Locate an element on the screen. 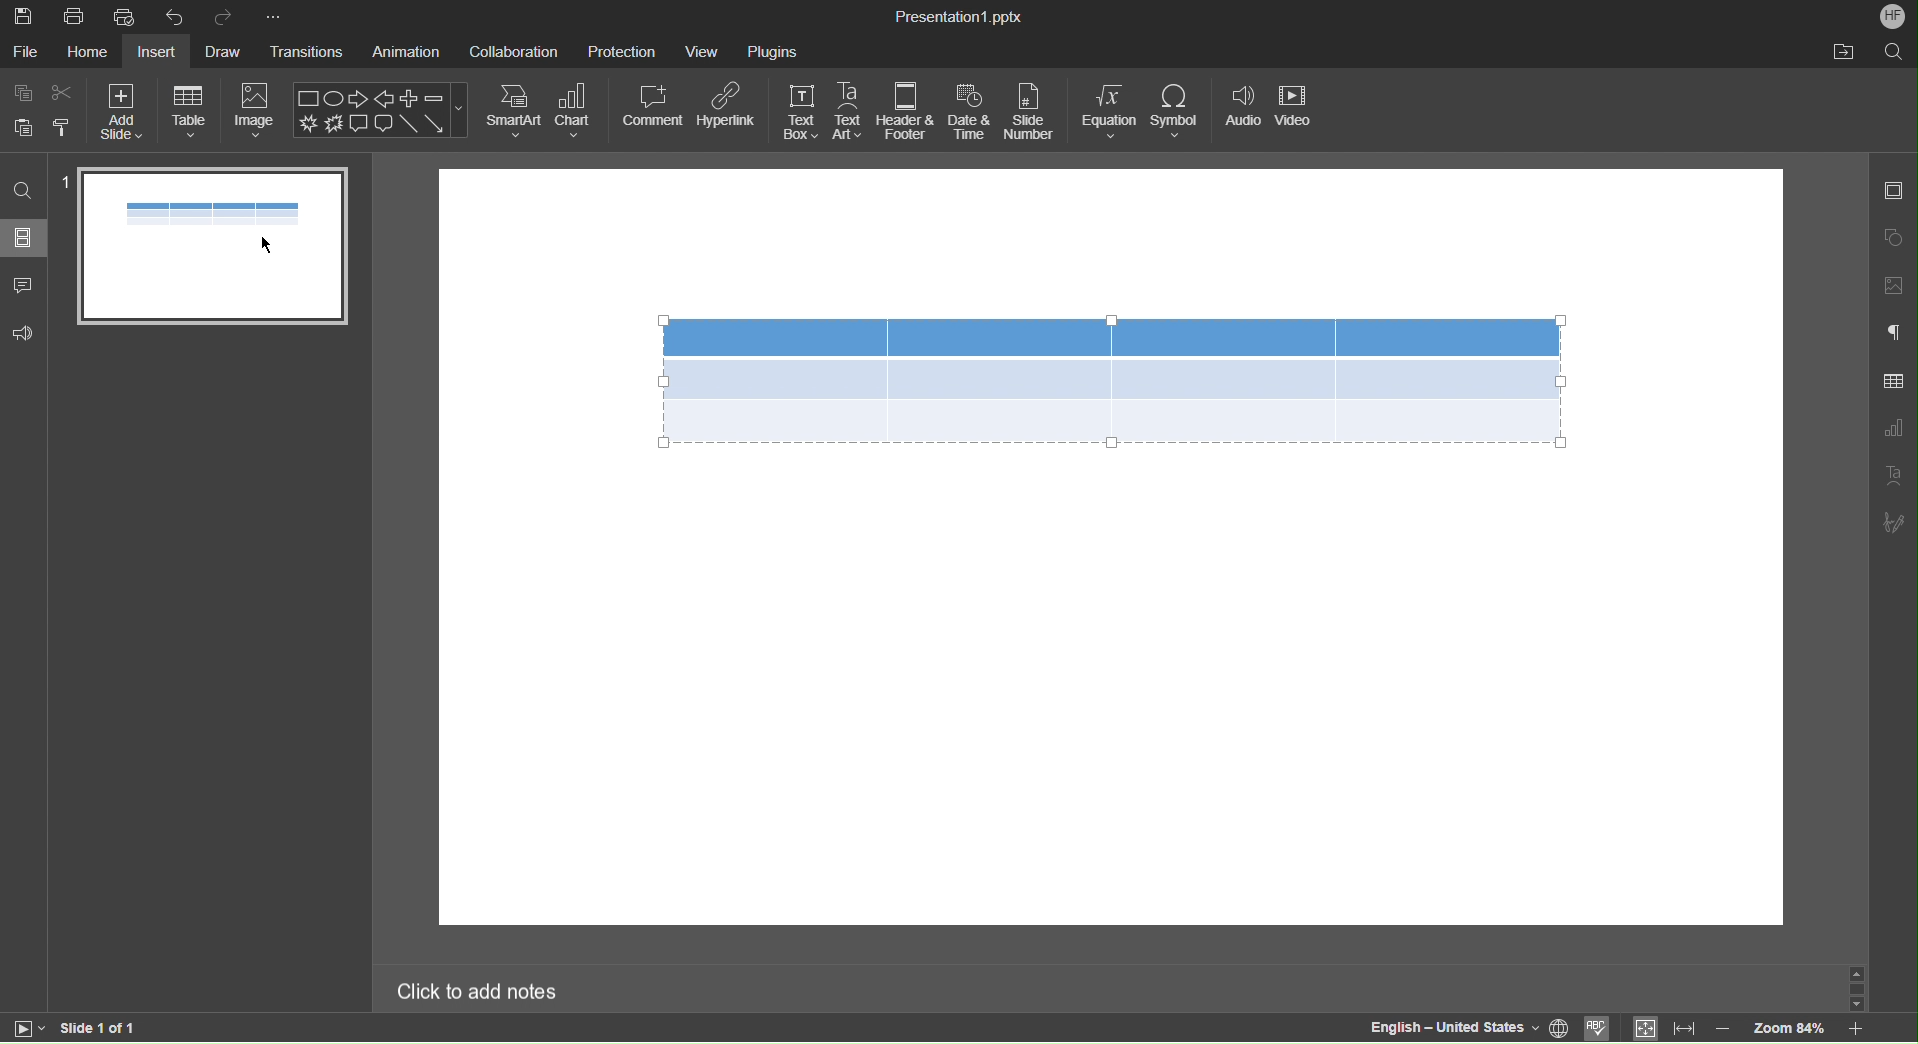 This screenshot has width=1918, height=1044. Spellcheck is located at coordinates (1598, 1029).